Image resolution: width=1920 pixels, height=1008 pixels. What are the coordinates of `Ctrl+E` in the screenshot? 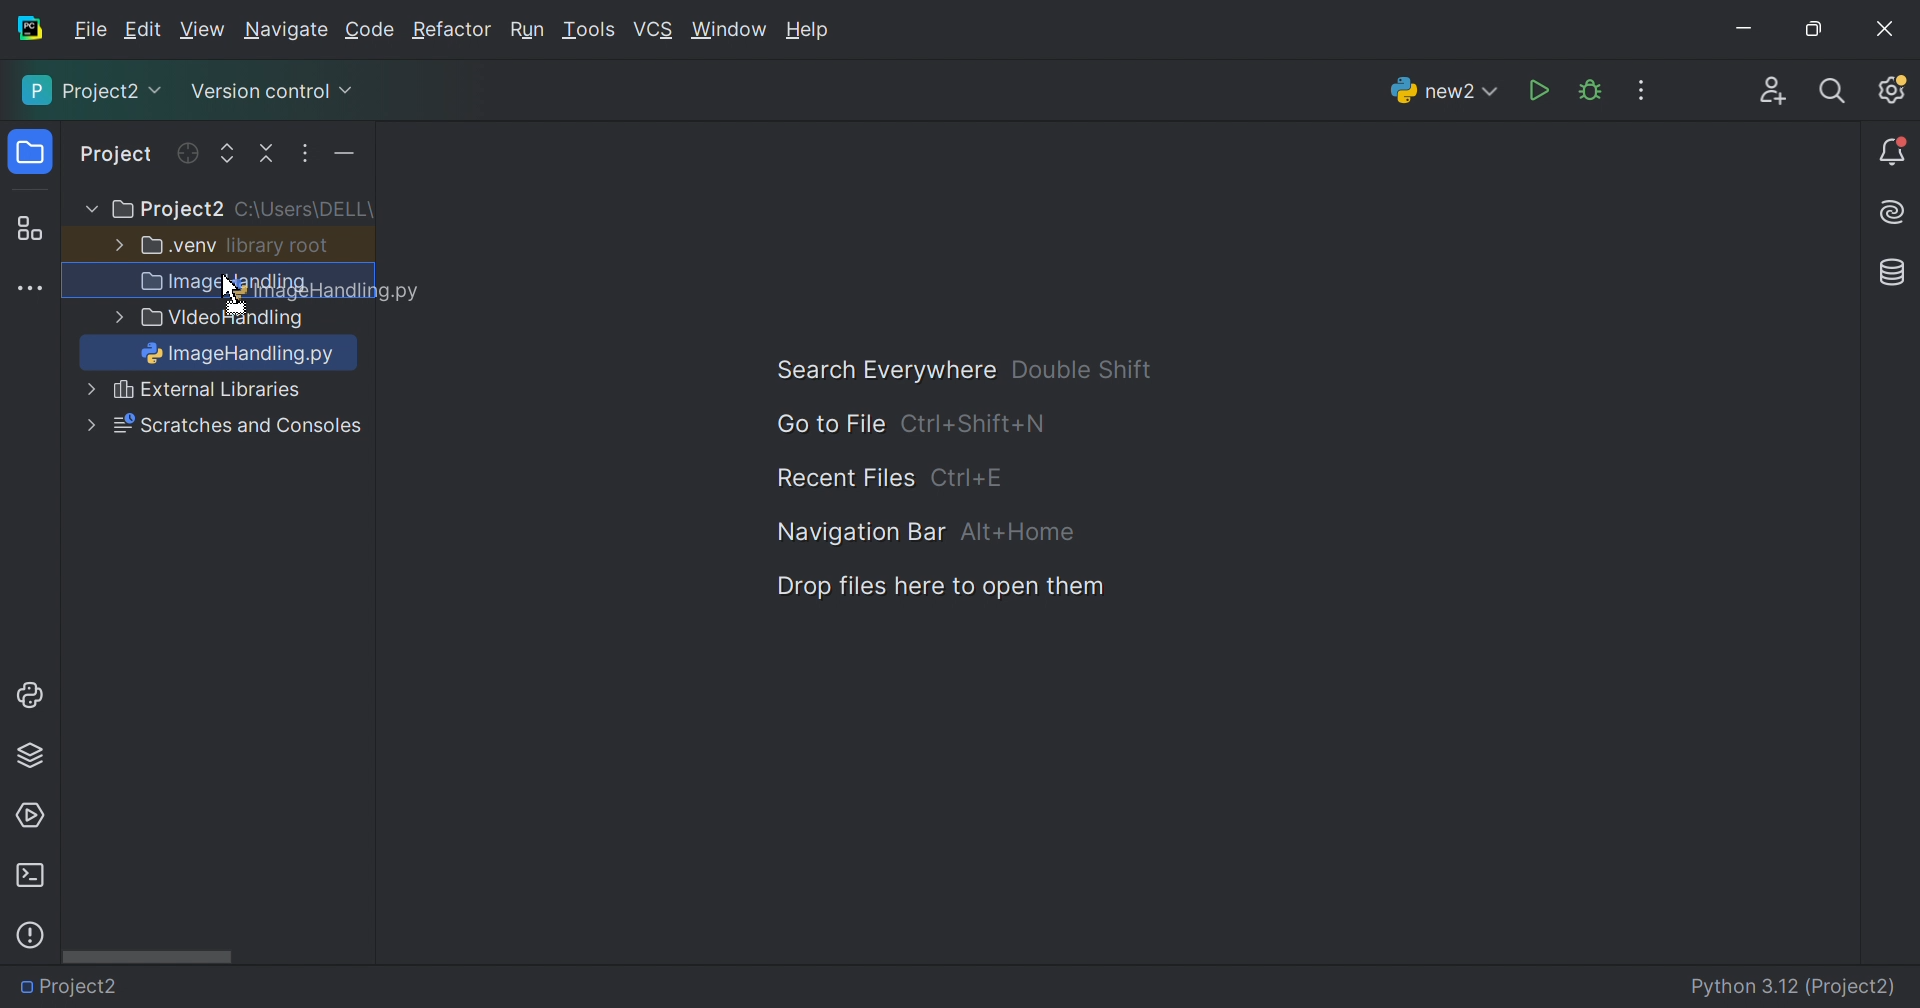 It's located at (967, 477).